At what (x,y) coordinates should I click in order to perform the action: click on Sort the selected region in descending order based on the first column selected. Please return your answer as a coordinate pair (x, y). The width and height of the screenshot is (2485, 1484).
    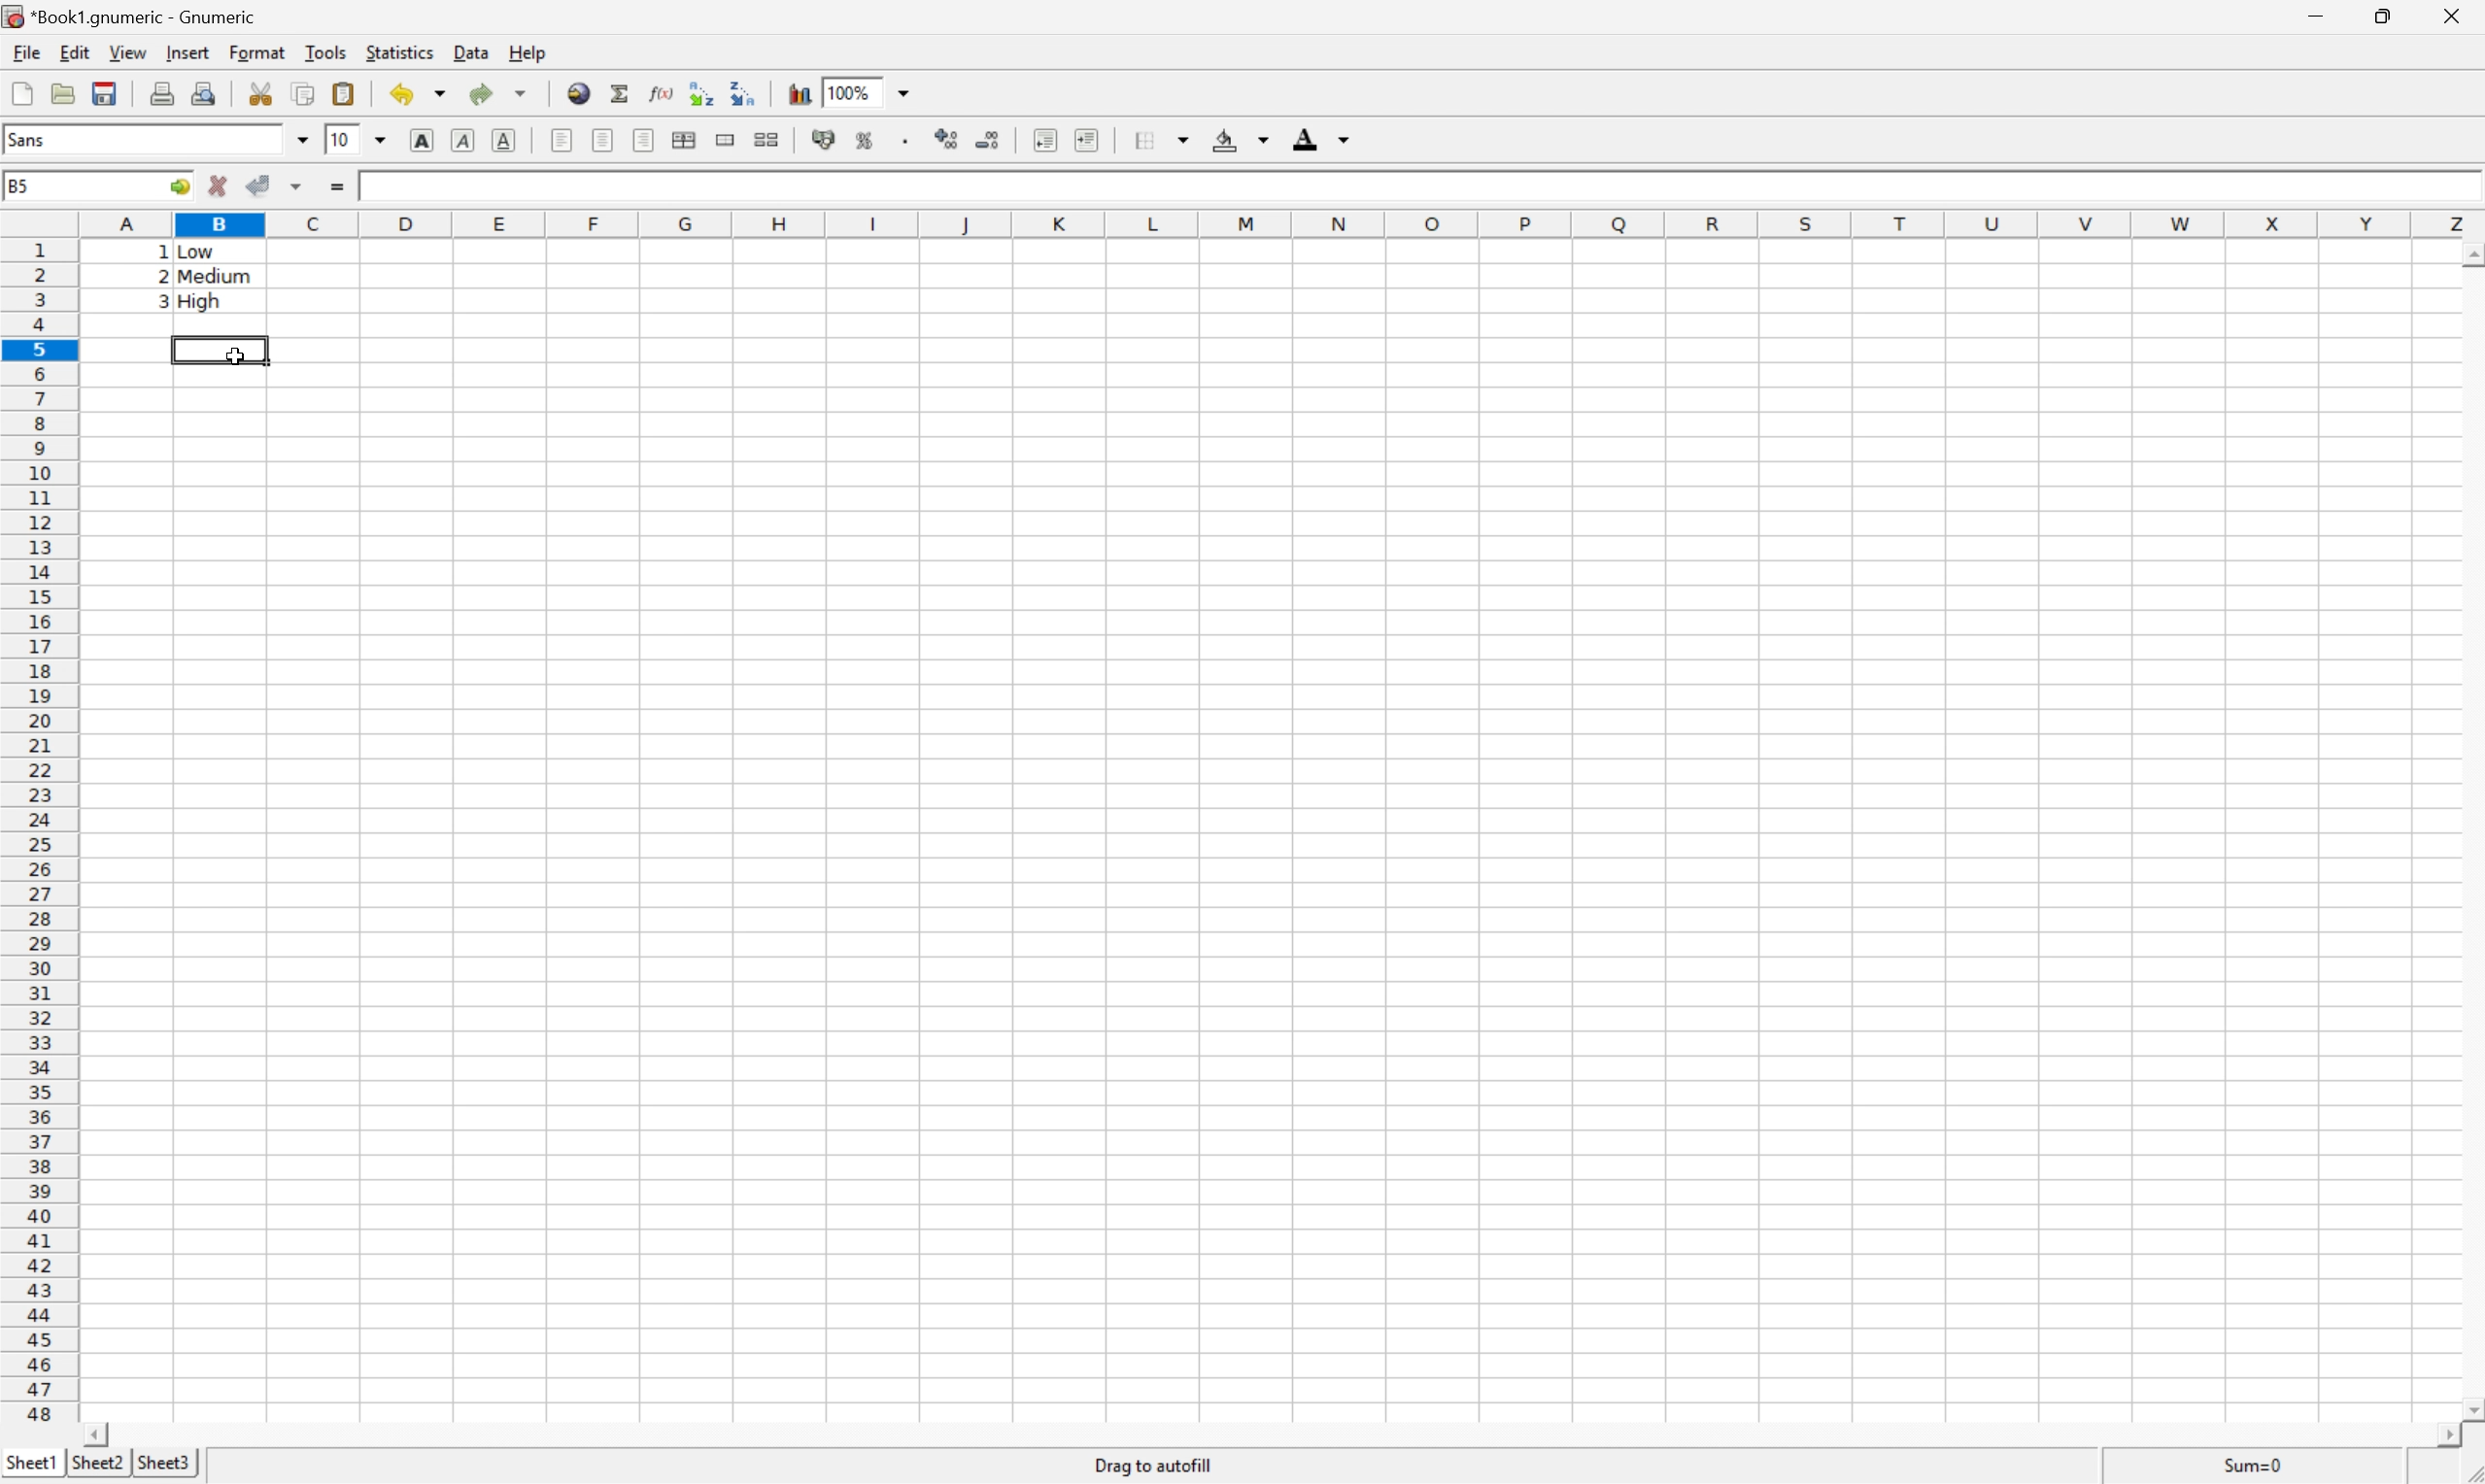
    Looking at the image, I should click on (747, 96).